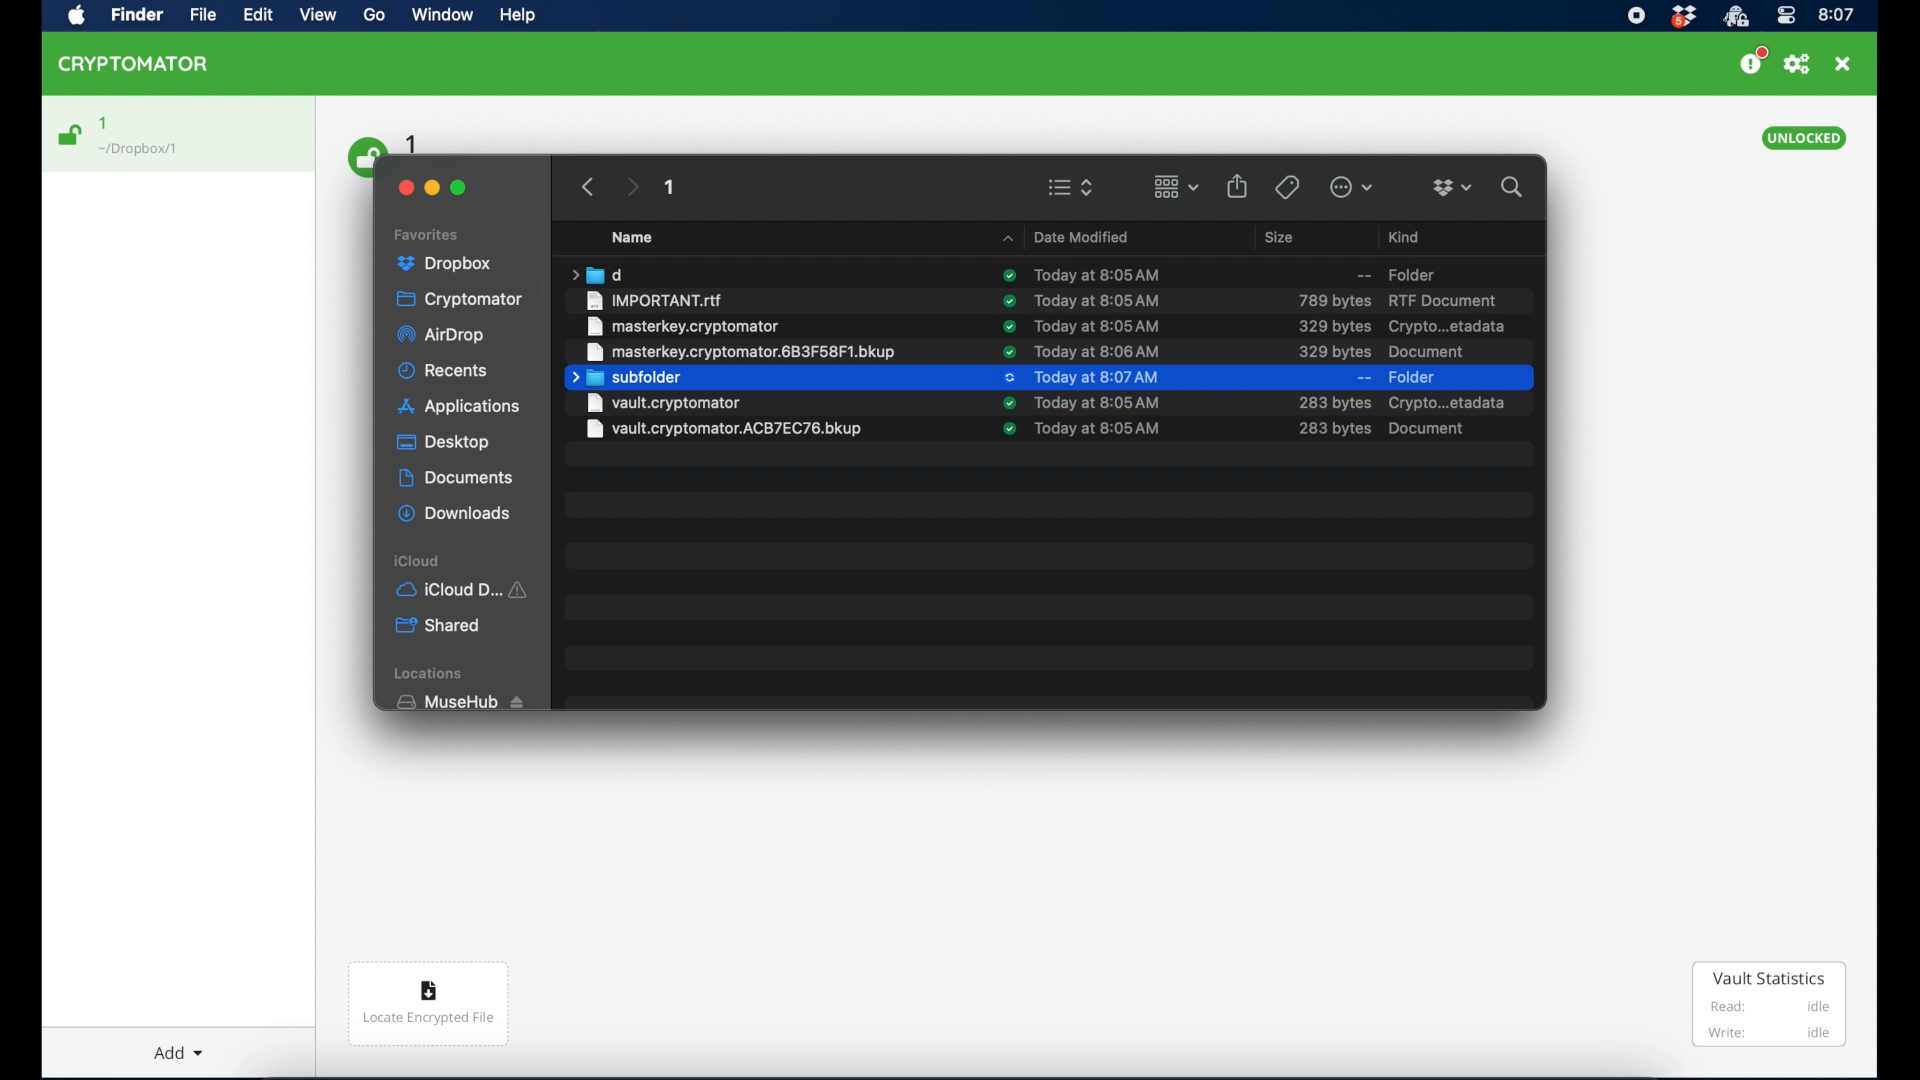  I want to click on date, so click(1098, 402).